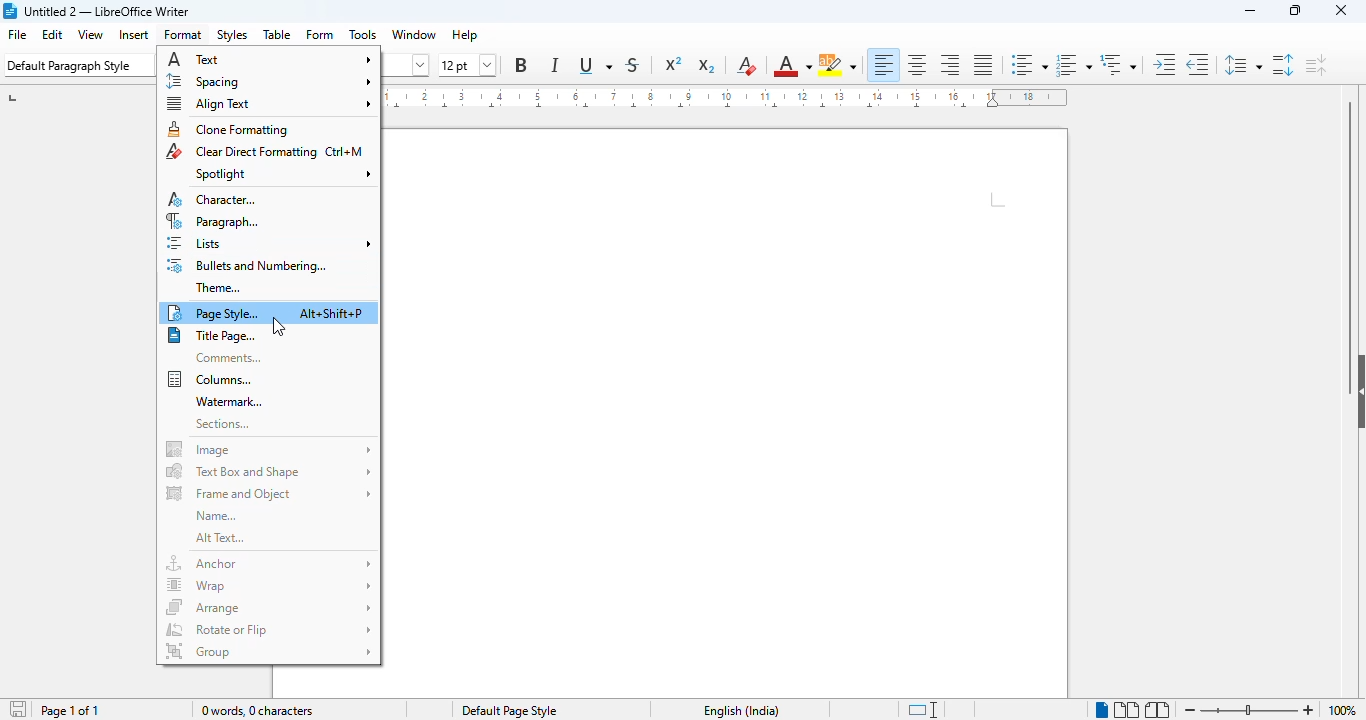  Describe the element at coordinates (269, 585) in the screenshot. I see `wrap` at that location.